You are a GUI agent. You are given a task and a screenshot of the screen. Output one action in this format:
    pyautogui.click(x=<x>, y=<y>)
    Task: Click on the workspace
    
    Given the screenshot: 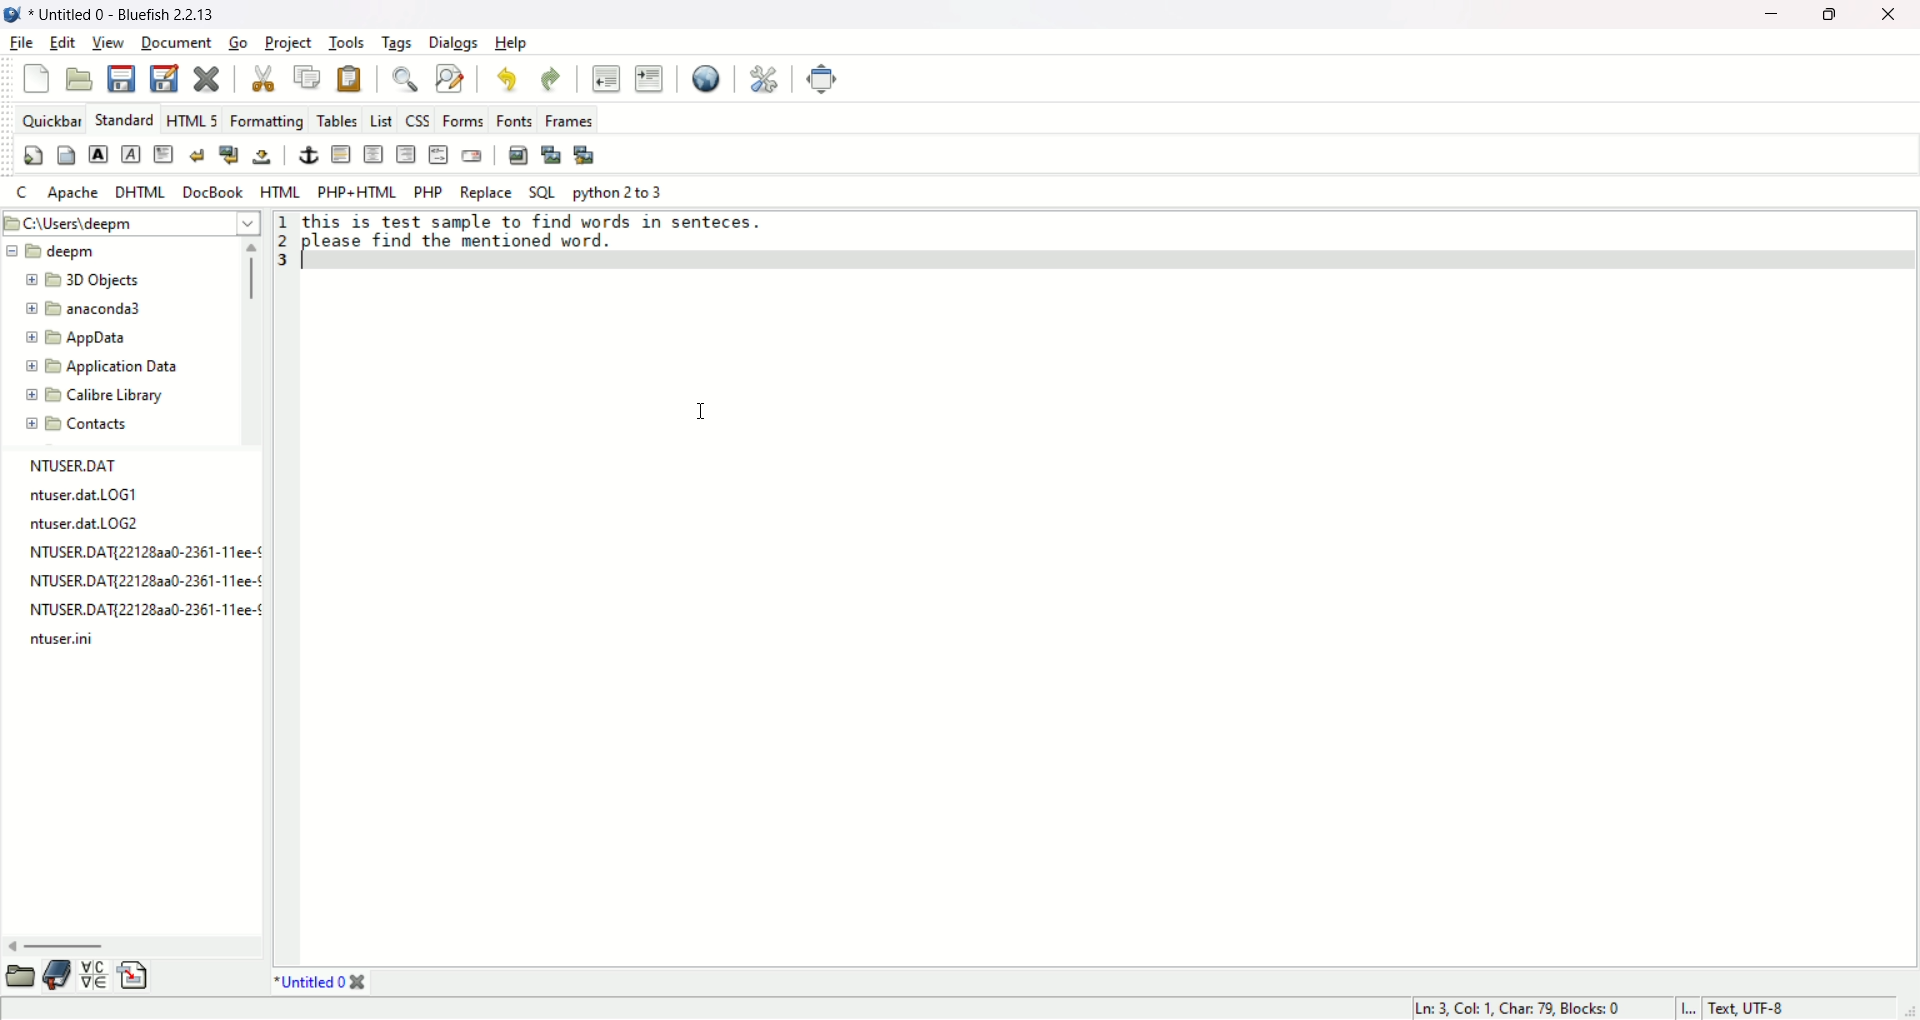 What is the action you would take?
    pyautogui.click(x=1110, y=609)
    